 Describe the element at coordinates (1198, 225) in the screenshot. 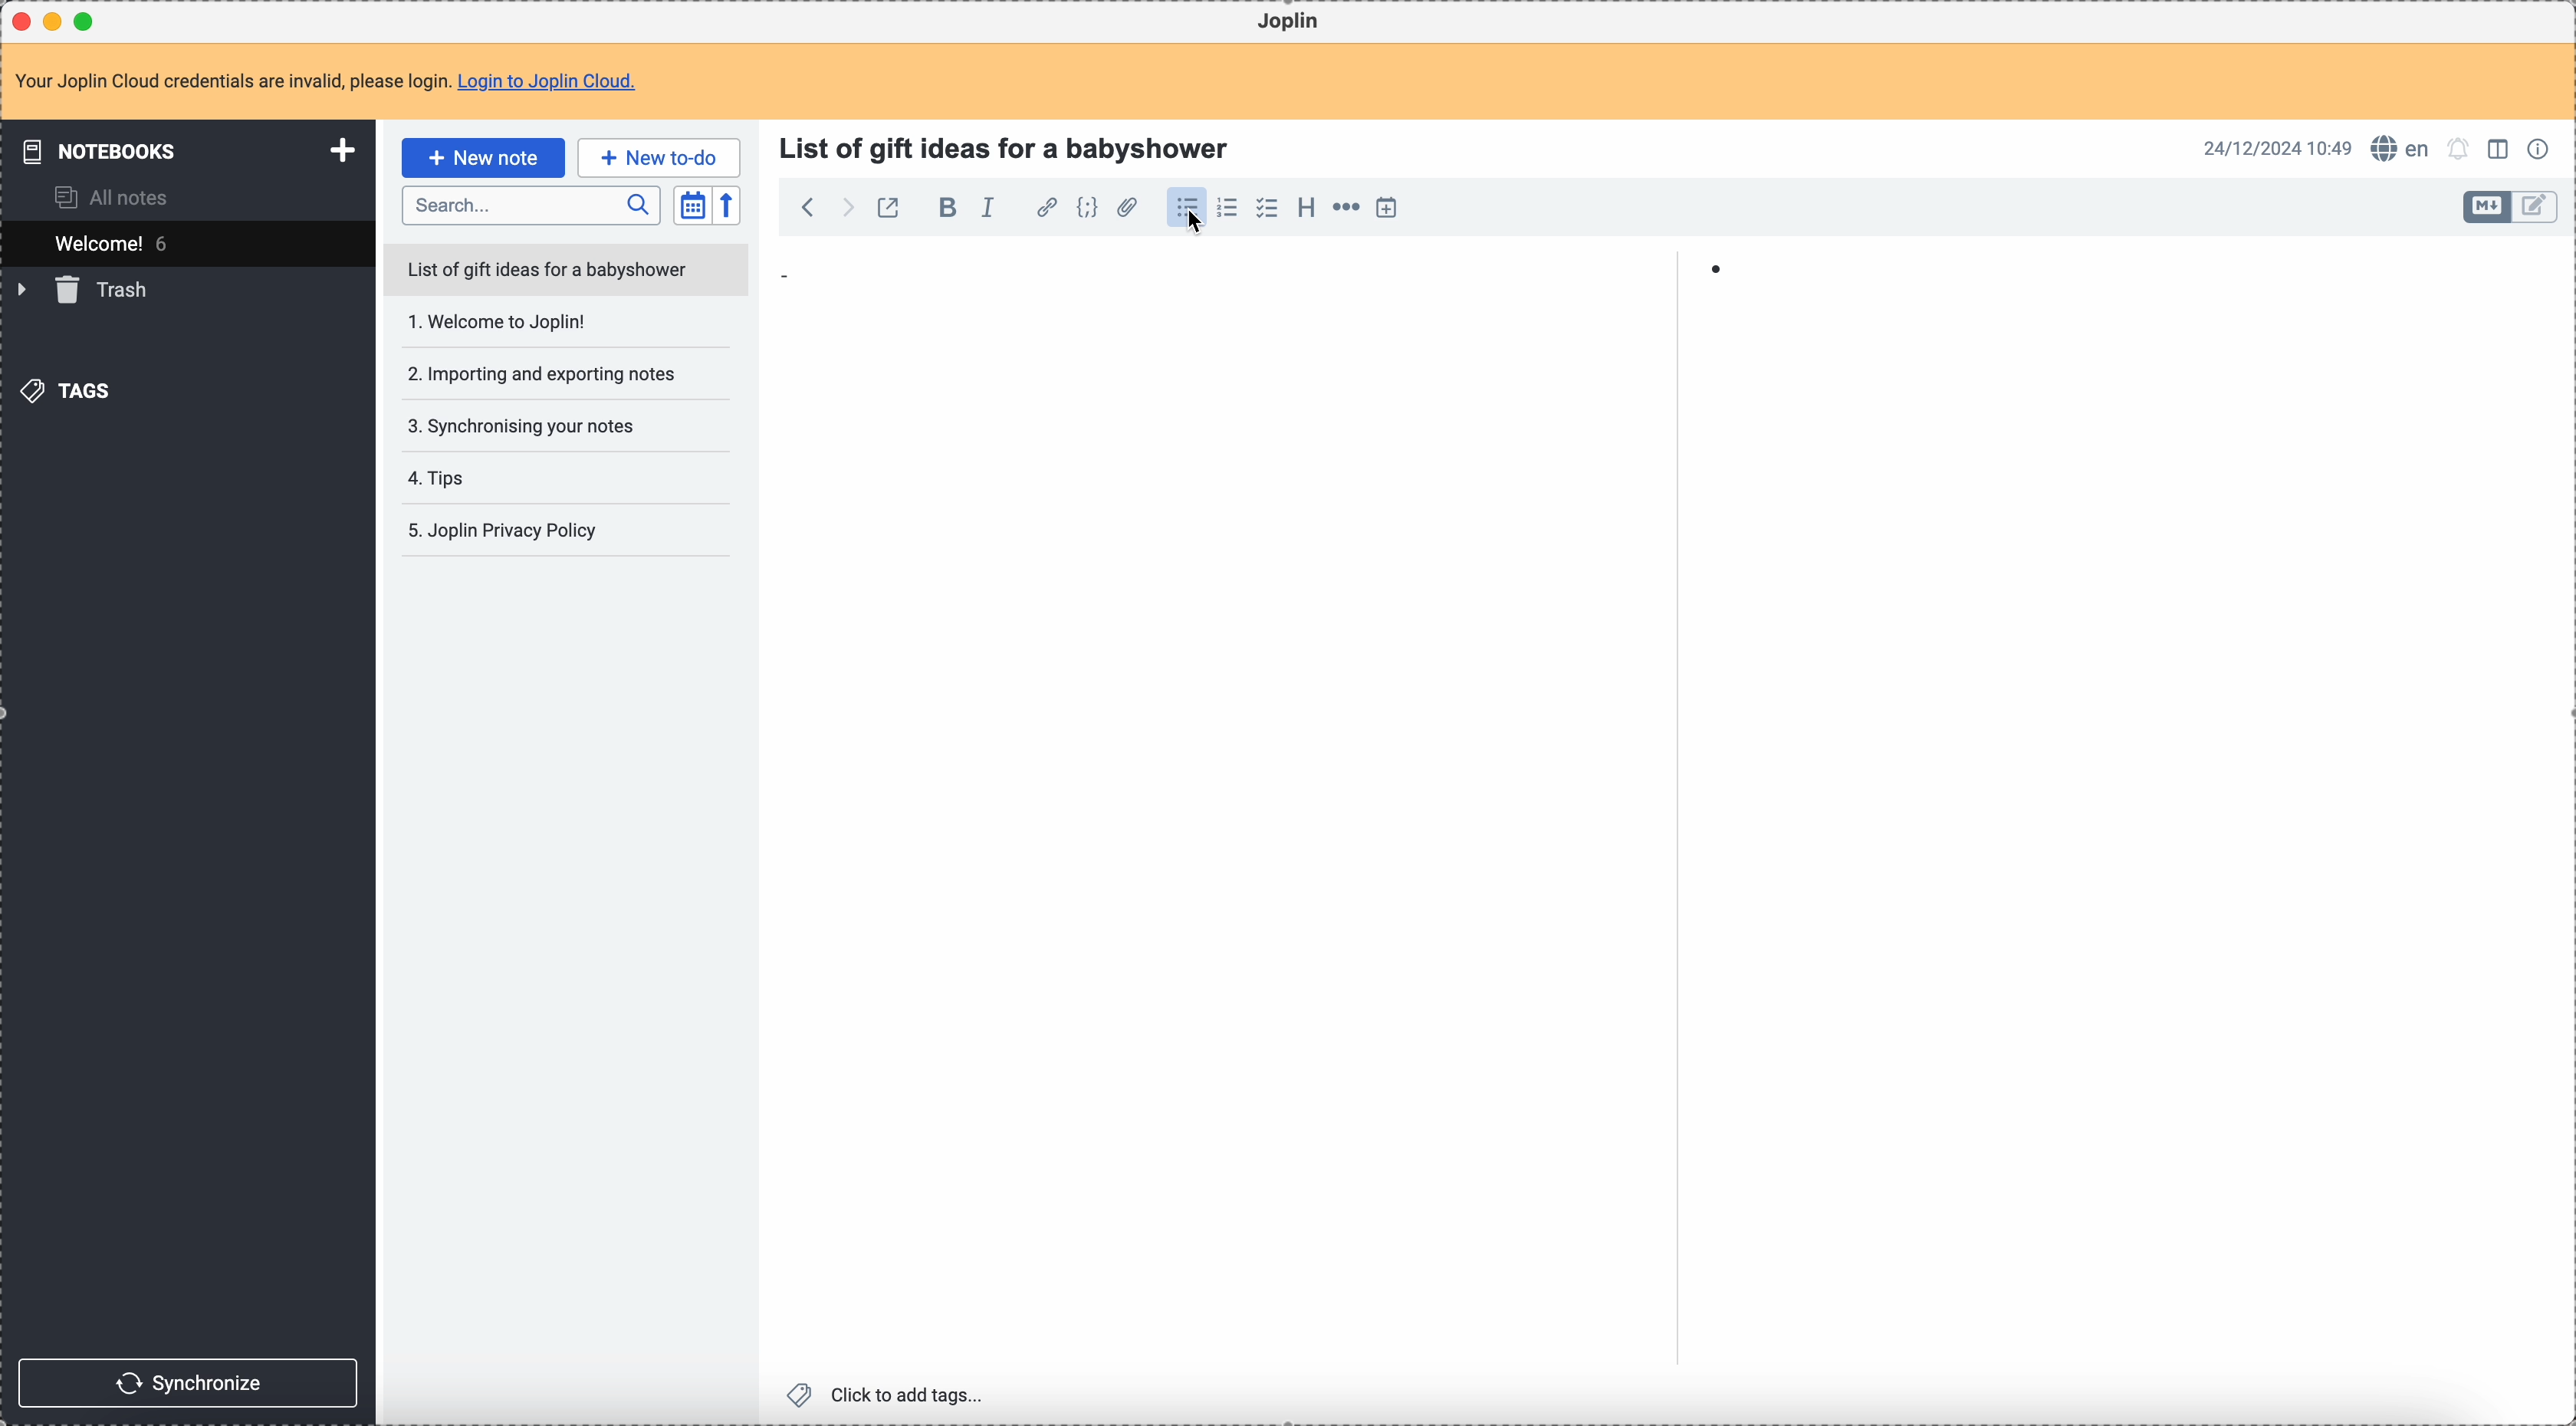

I see `Cursor` at that location.